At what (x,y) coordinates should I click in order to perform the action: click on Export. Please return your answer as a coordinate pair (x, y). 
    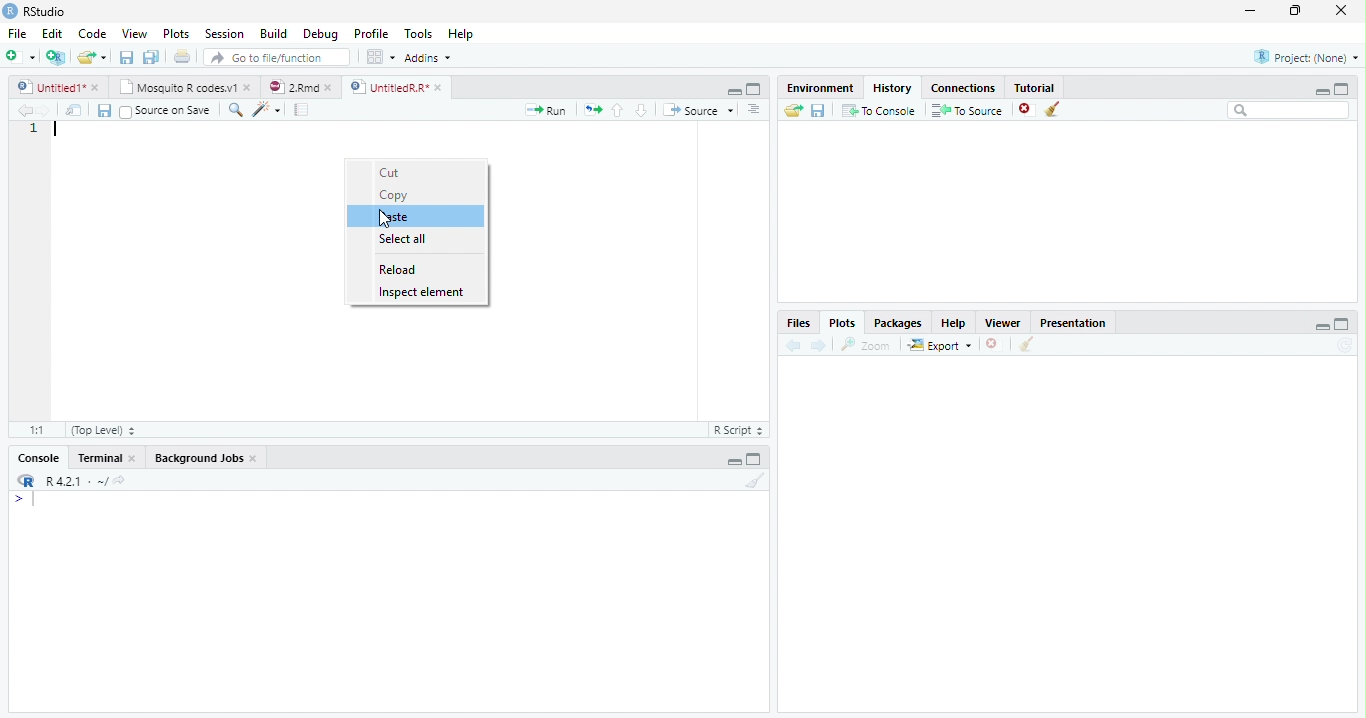
    Looking at the image, I should click on (940, 345).